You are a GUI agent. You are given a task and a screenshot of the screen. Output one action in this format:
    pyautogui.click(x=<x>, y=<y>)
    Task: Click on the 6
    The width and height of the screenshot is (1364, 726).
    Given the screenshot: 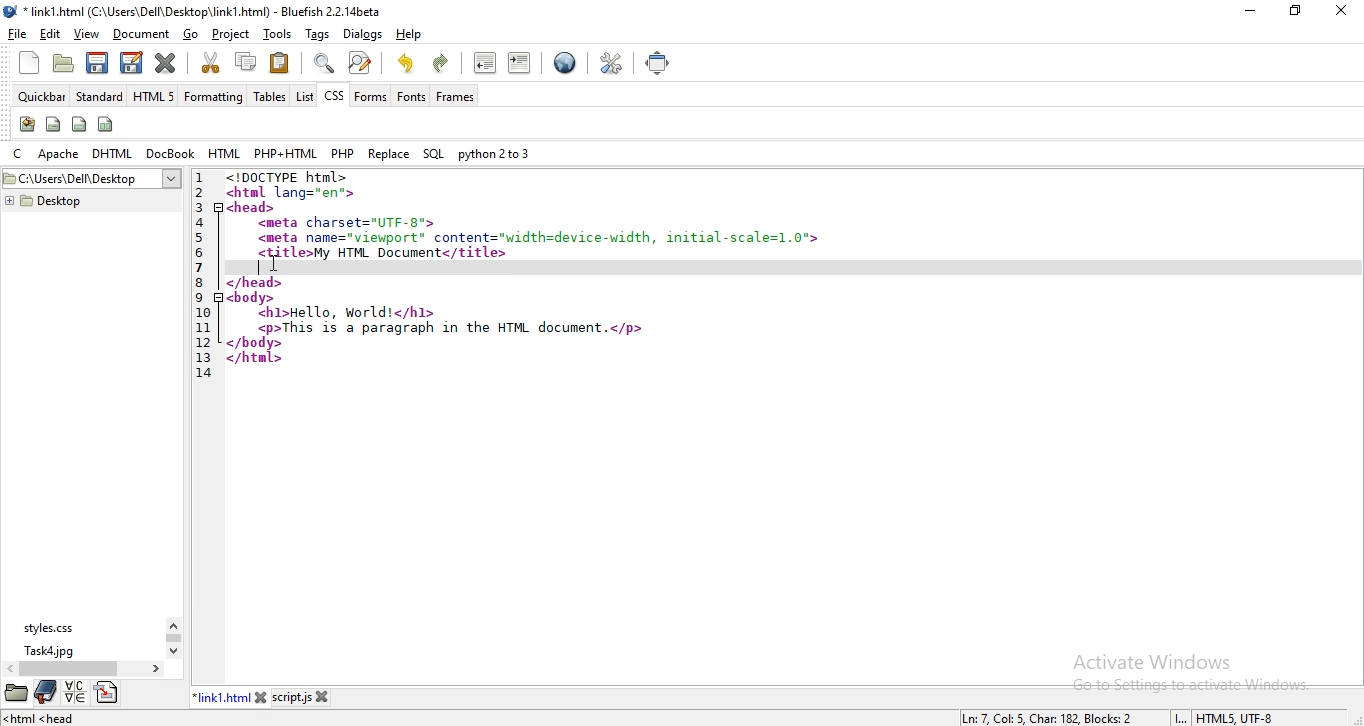 What is the action you would take?
    pyautogui.click(x=199, y=253)
    